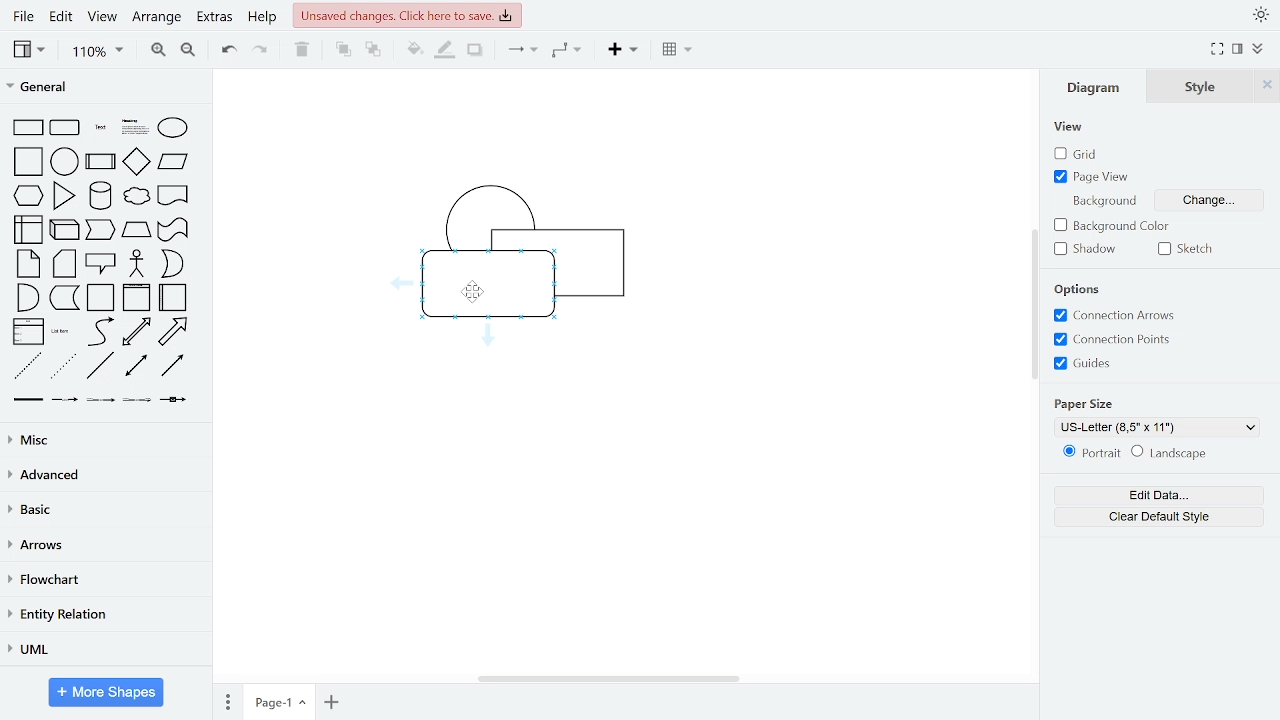  What do you see at coordinates (22, 16) in the screenshot?
I see `file` at bounding box center [22, 16].